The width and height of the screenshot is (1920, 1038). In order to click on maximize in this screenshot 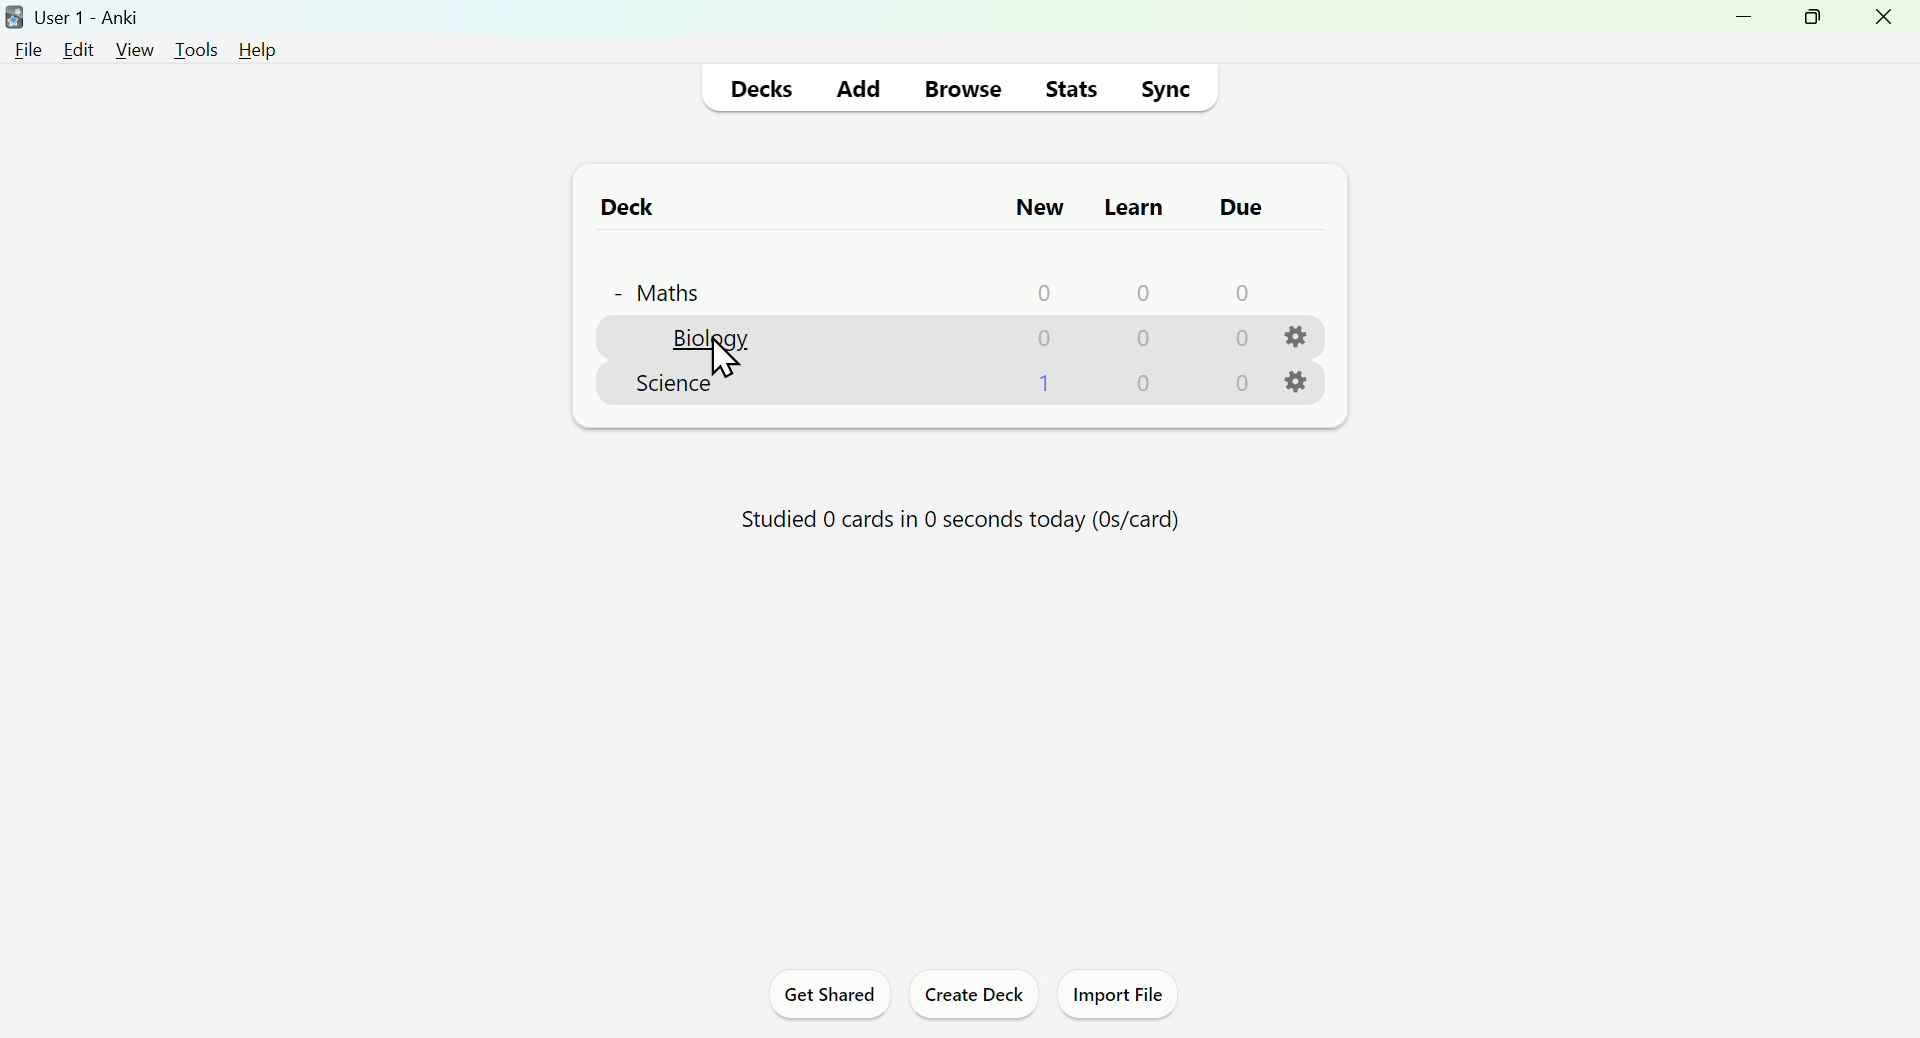, I will do `click(1810, 18)`.